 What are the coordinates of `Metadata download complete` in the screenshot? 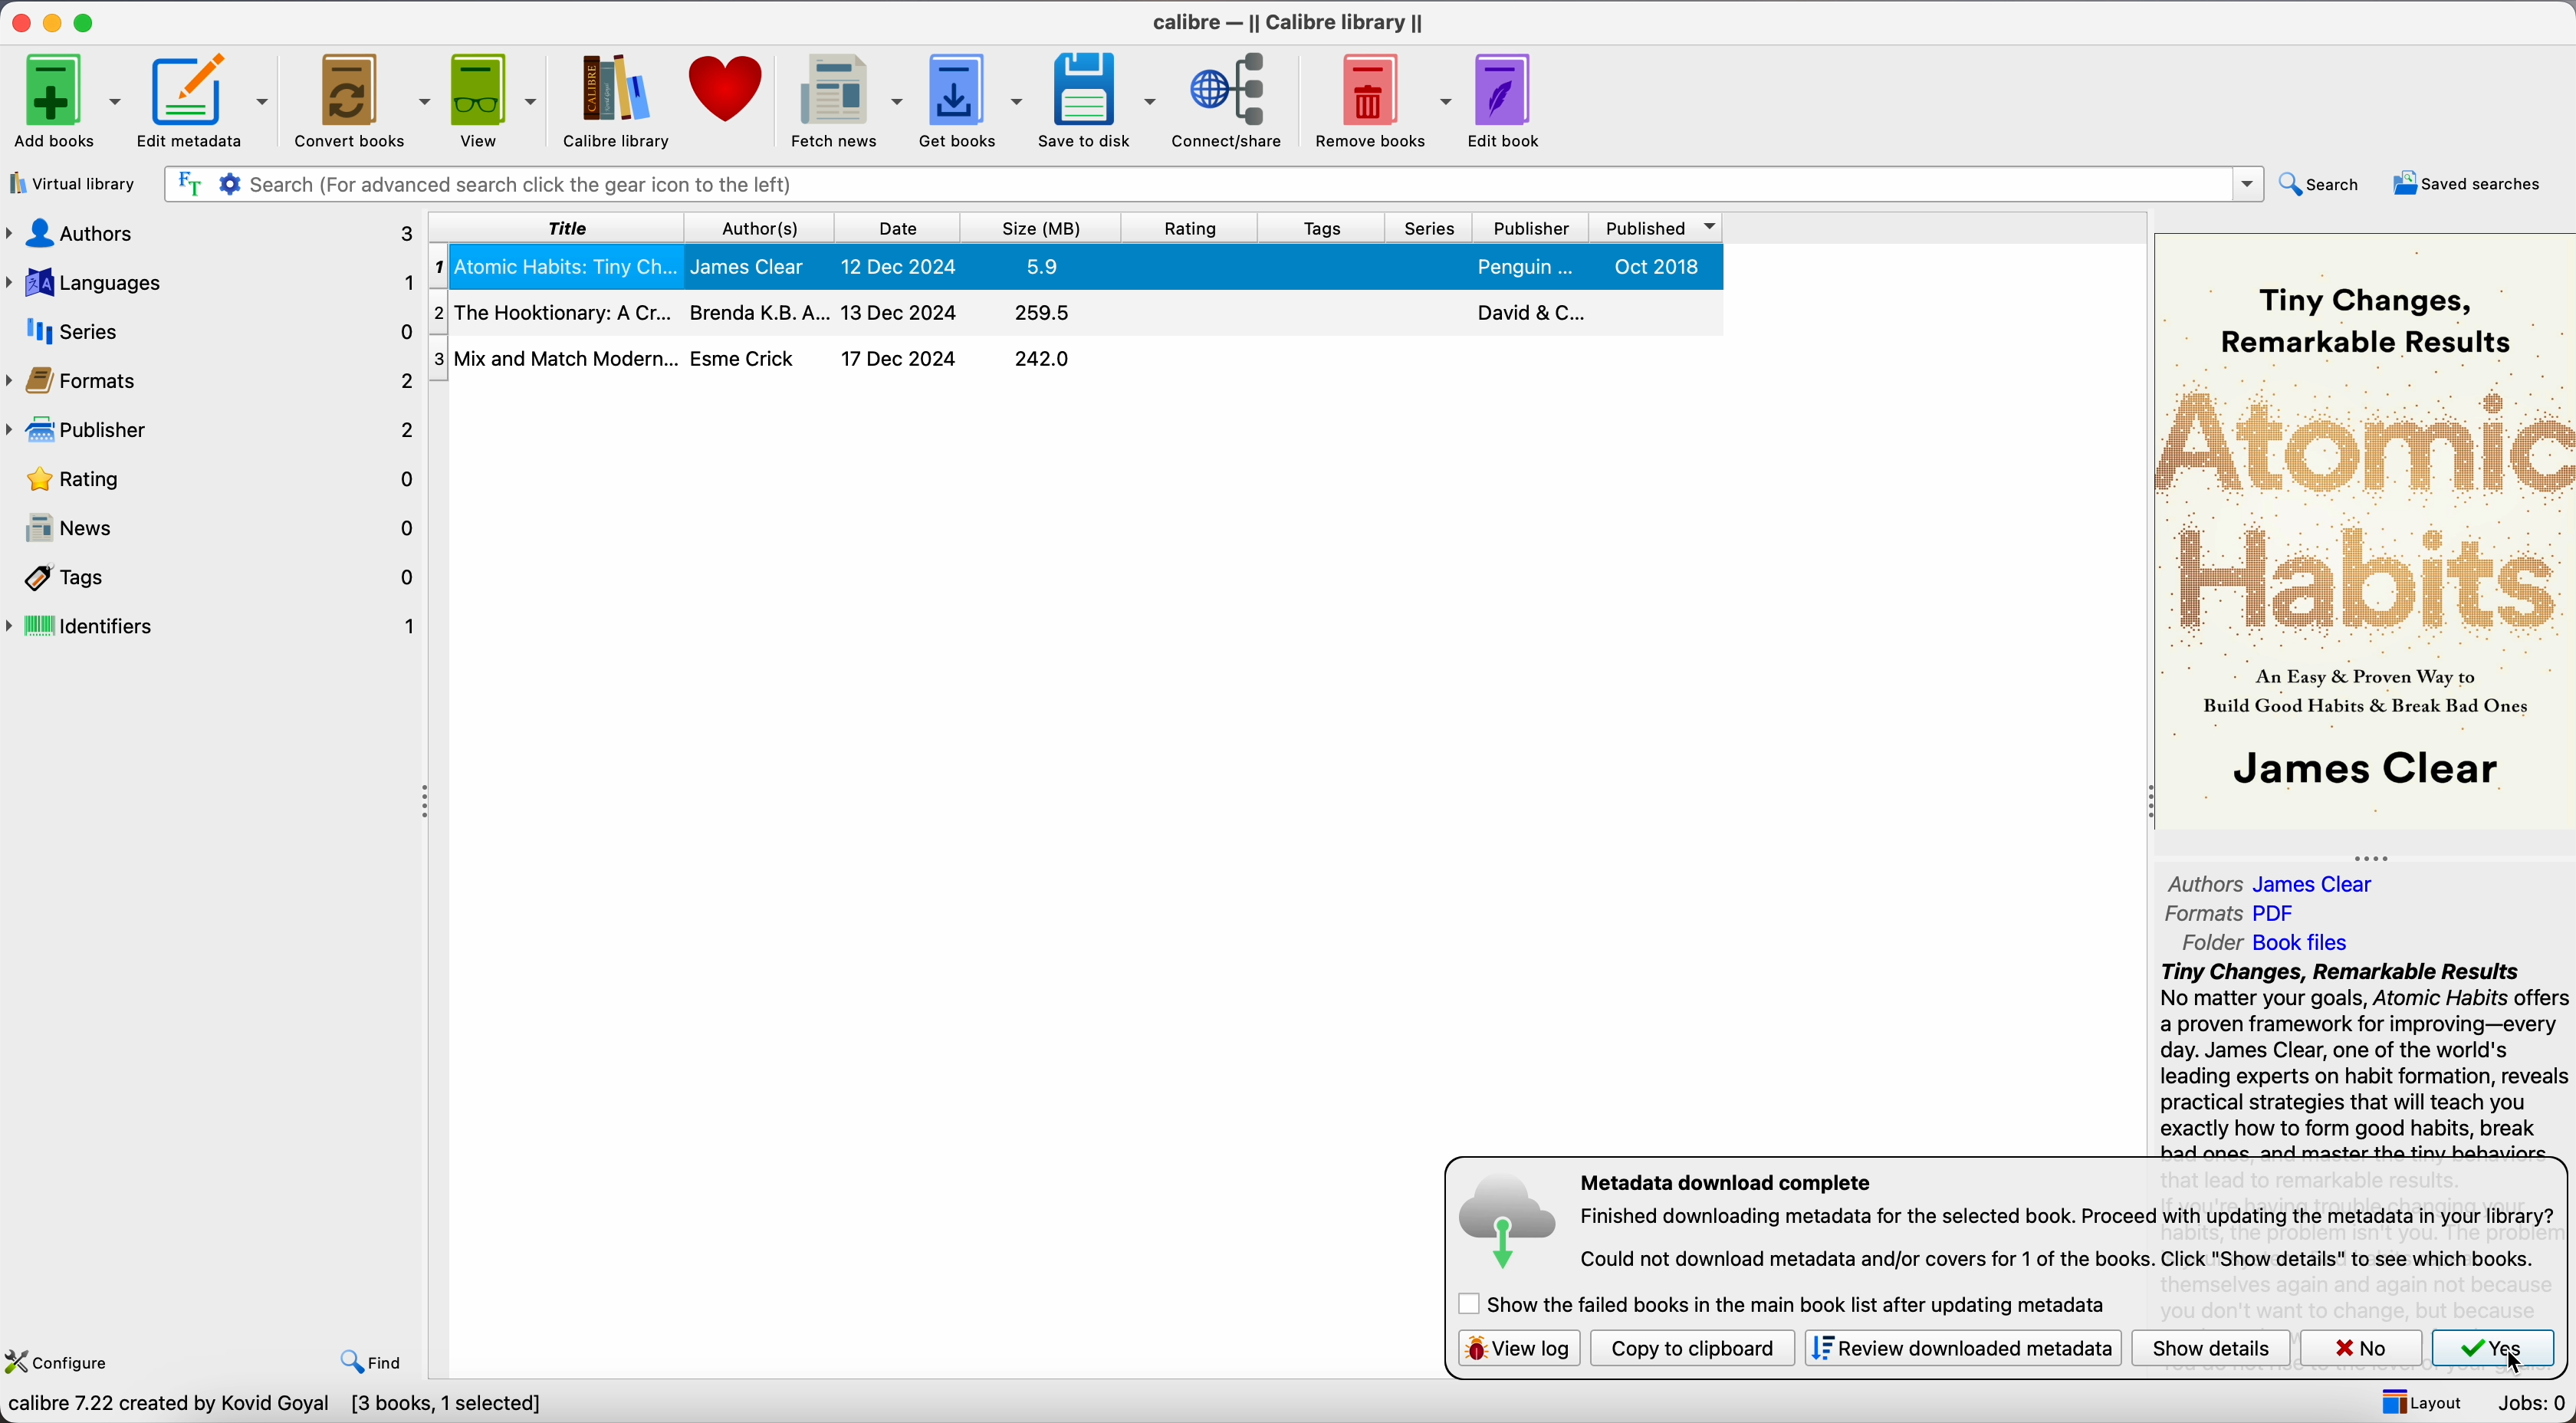 It's located at (1729, 1181).